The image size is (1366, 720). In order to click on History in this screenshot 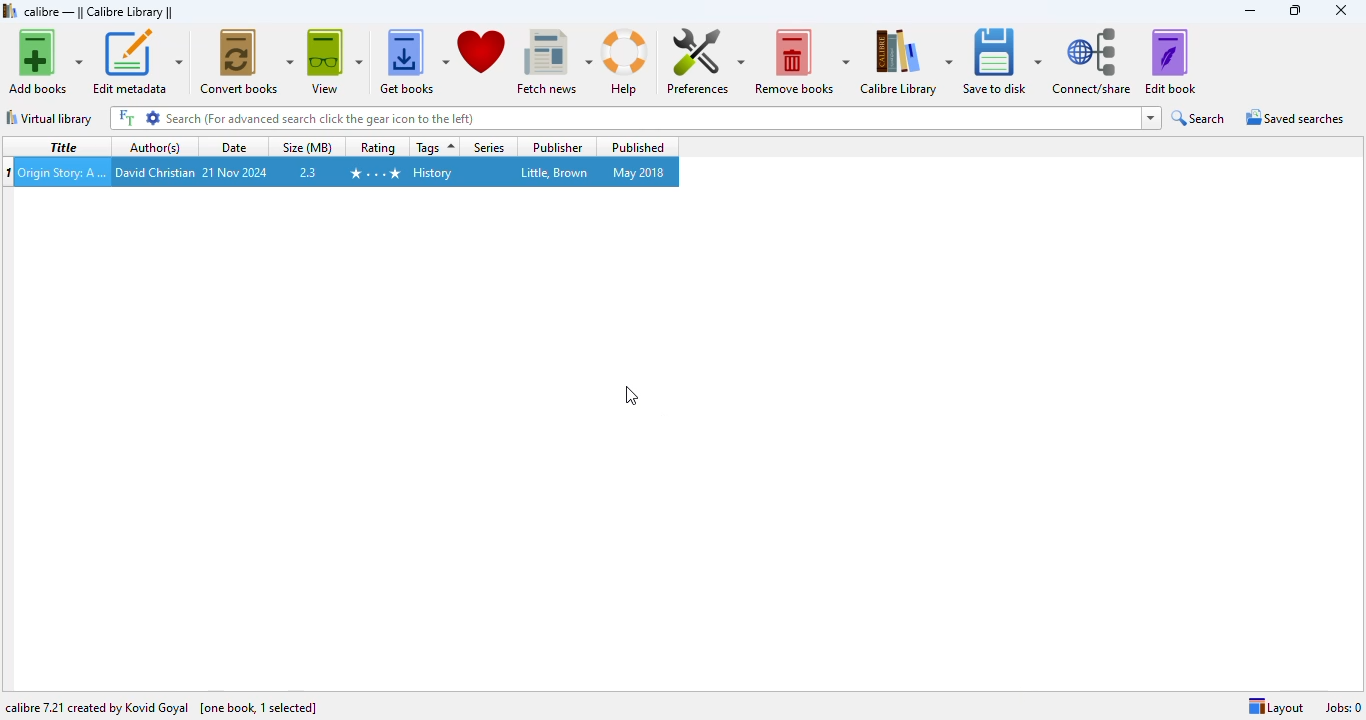, I will do `click(435, 173)`.